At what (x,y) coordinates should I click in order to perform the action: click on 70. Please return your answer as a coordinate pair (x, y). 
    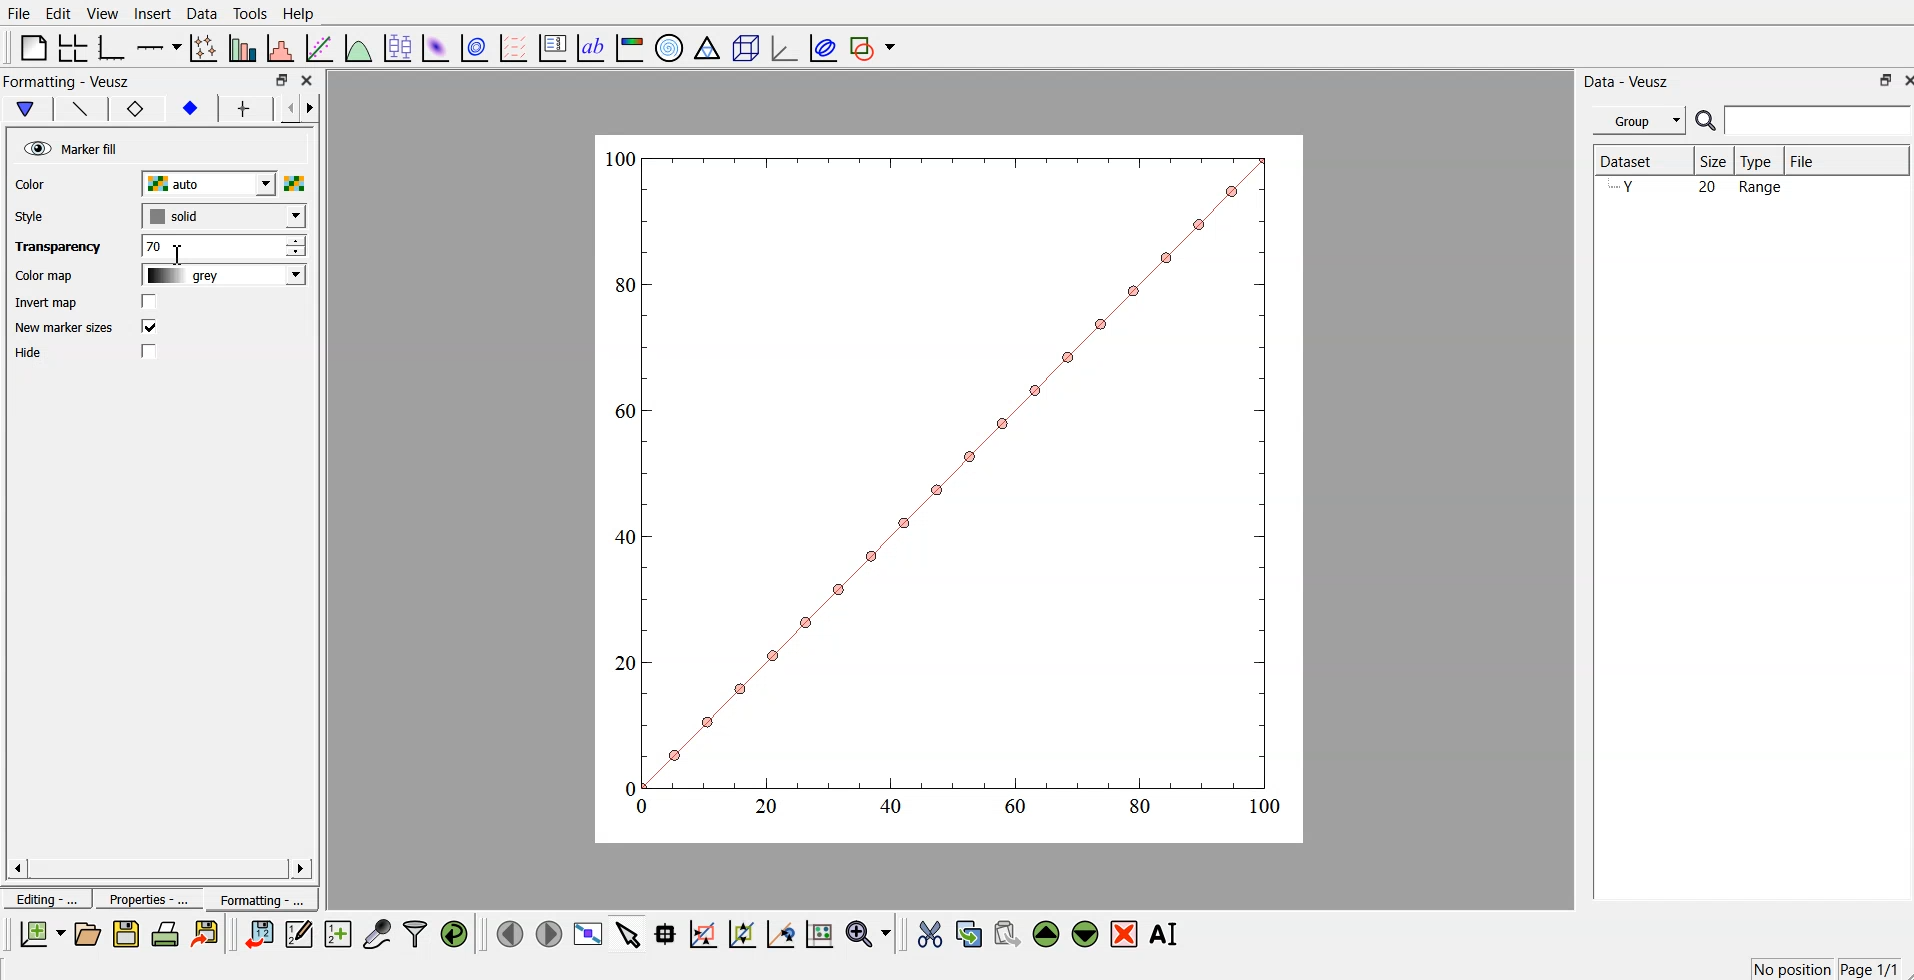
    Looking at the image, I should click on (223, 246).